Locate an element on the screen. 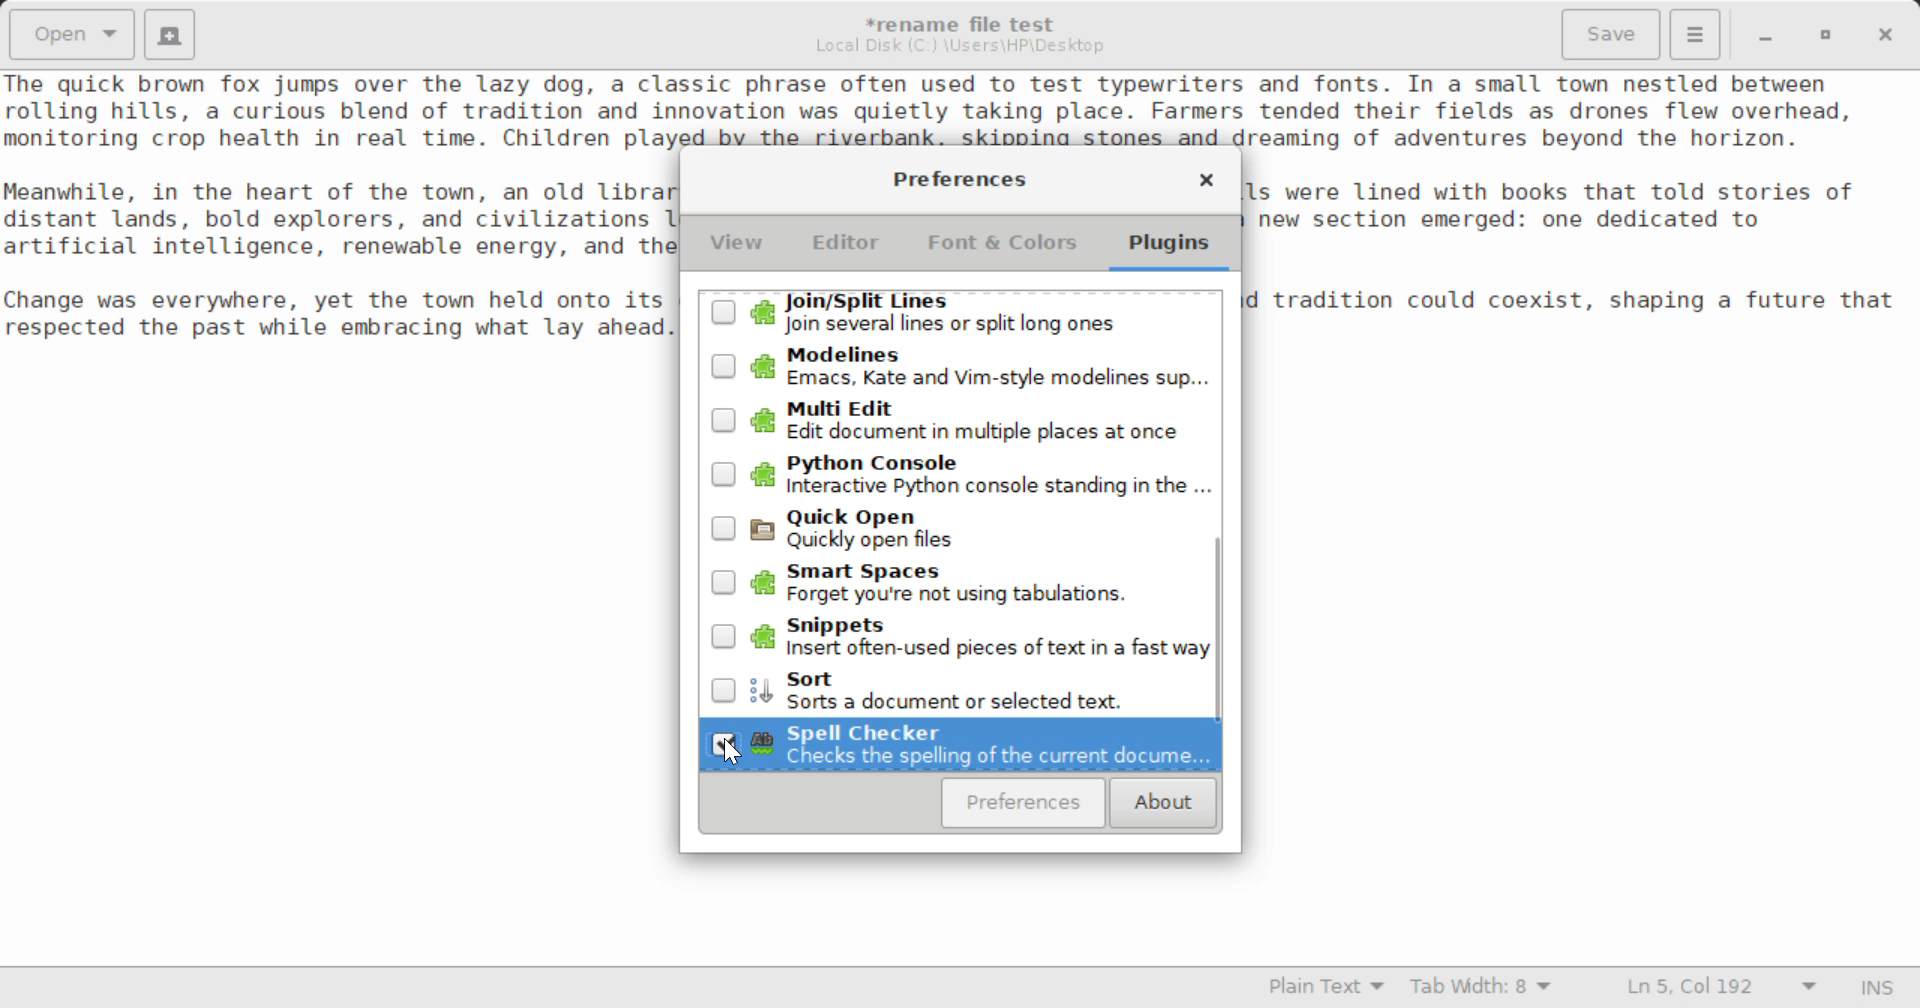 This screenshot has height=1008, width=1920. Open Document is located at coordinates (72, 32).